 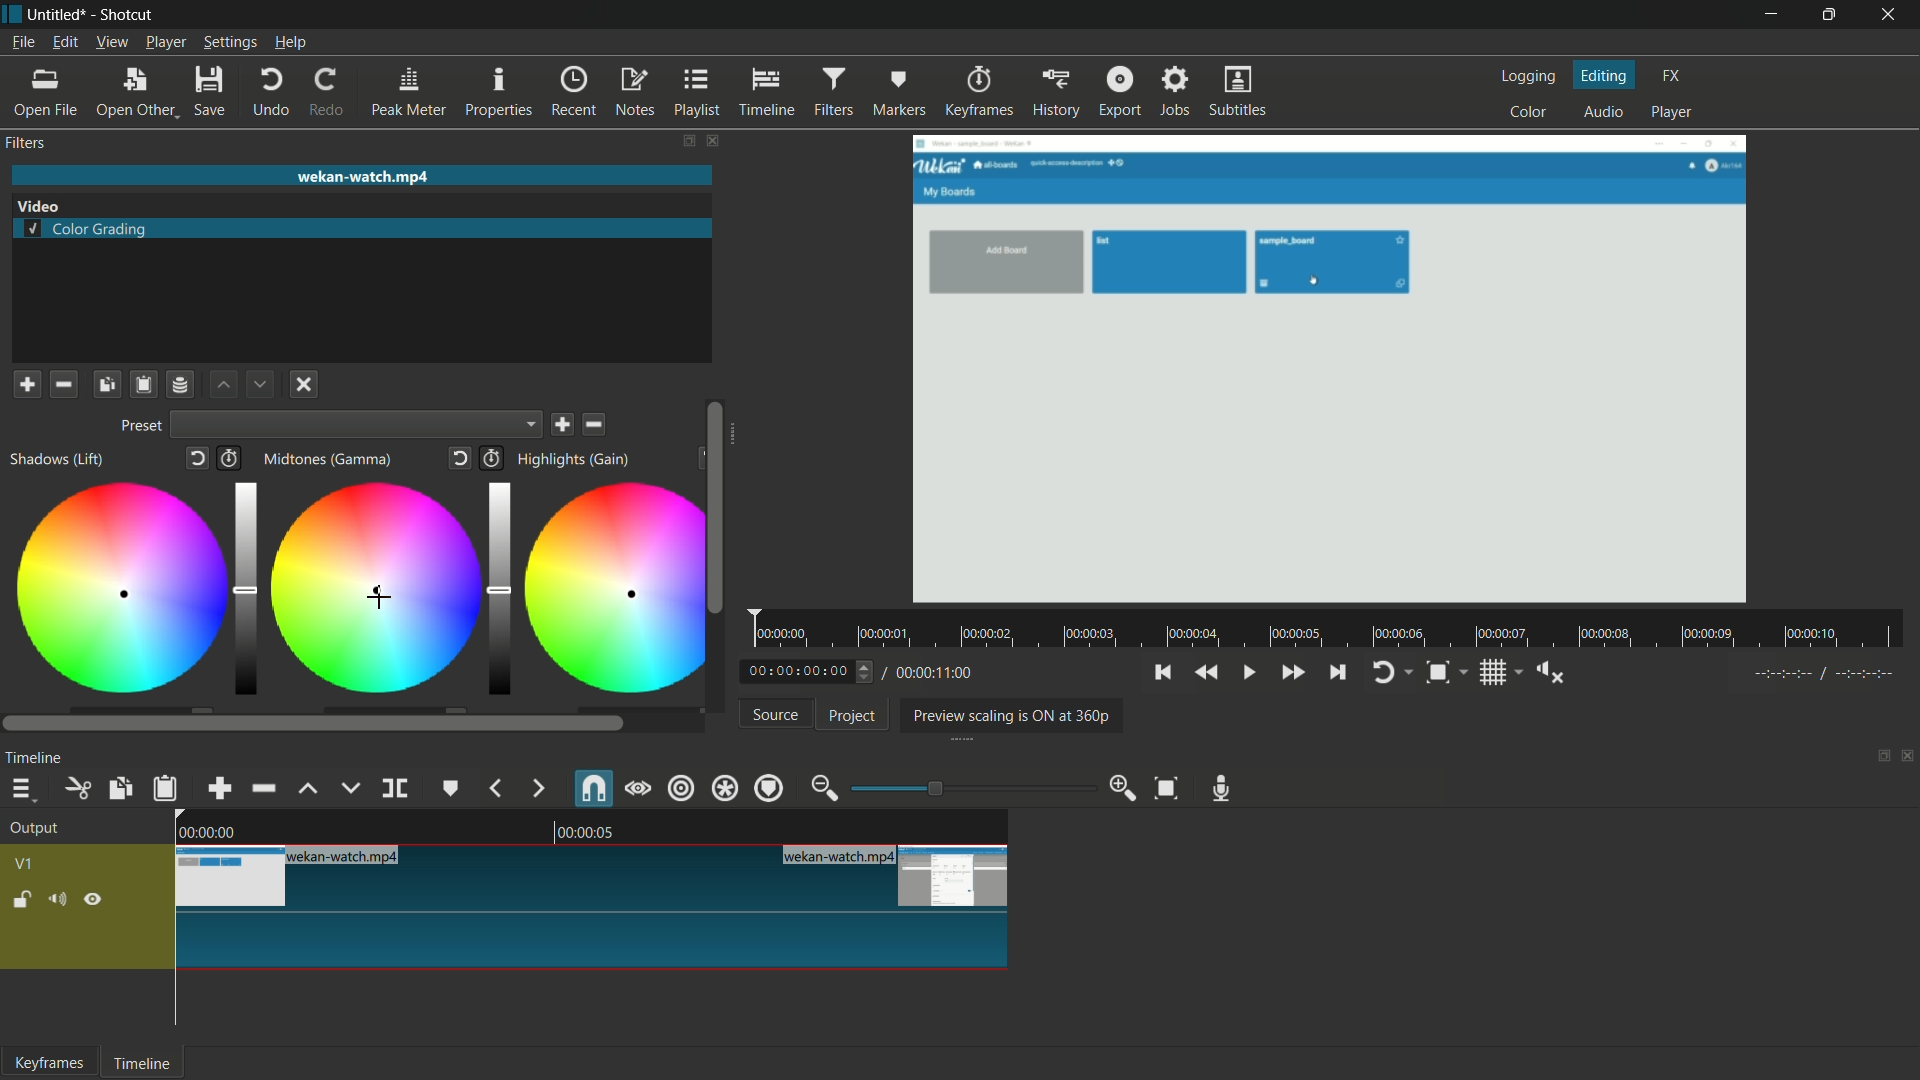 I want to click on project name, so click(x=58, y=15).